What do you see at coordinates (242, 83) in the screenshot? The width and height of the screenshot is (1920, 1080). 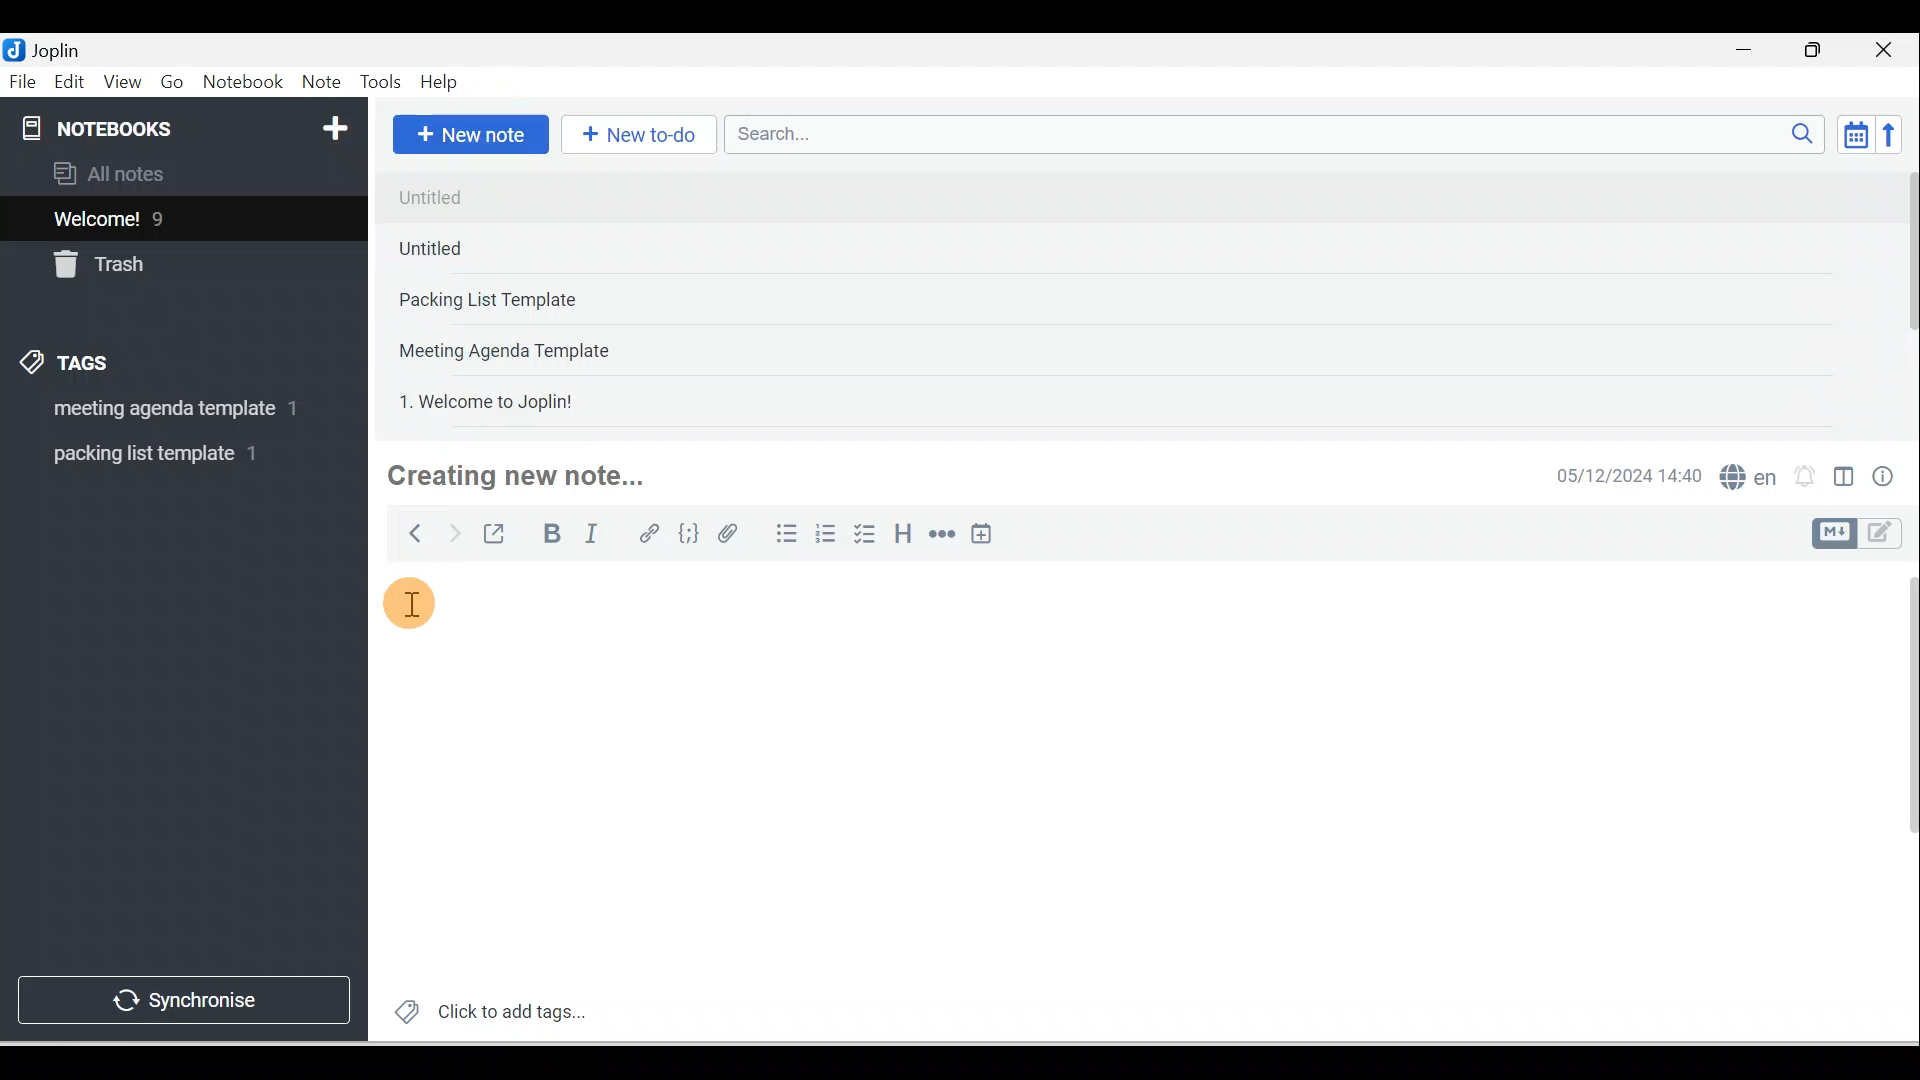 I see `Notebook` at bounding box center [242, 83].